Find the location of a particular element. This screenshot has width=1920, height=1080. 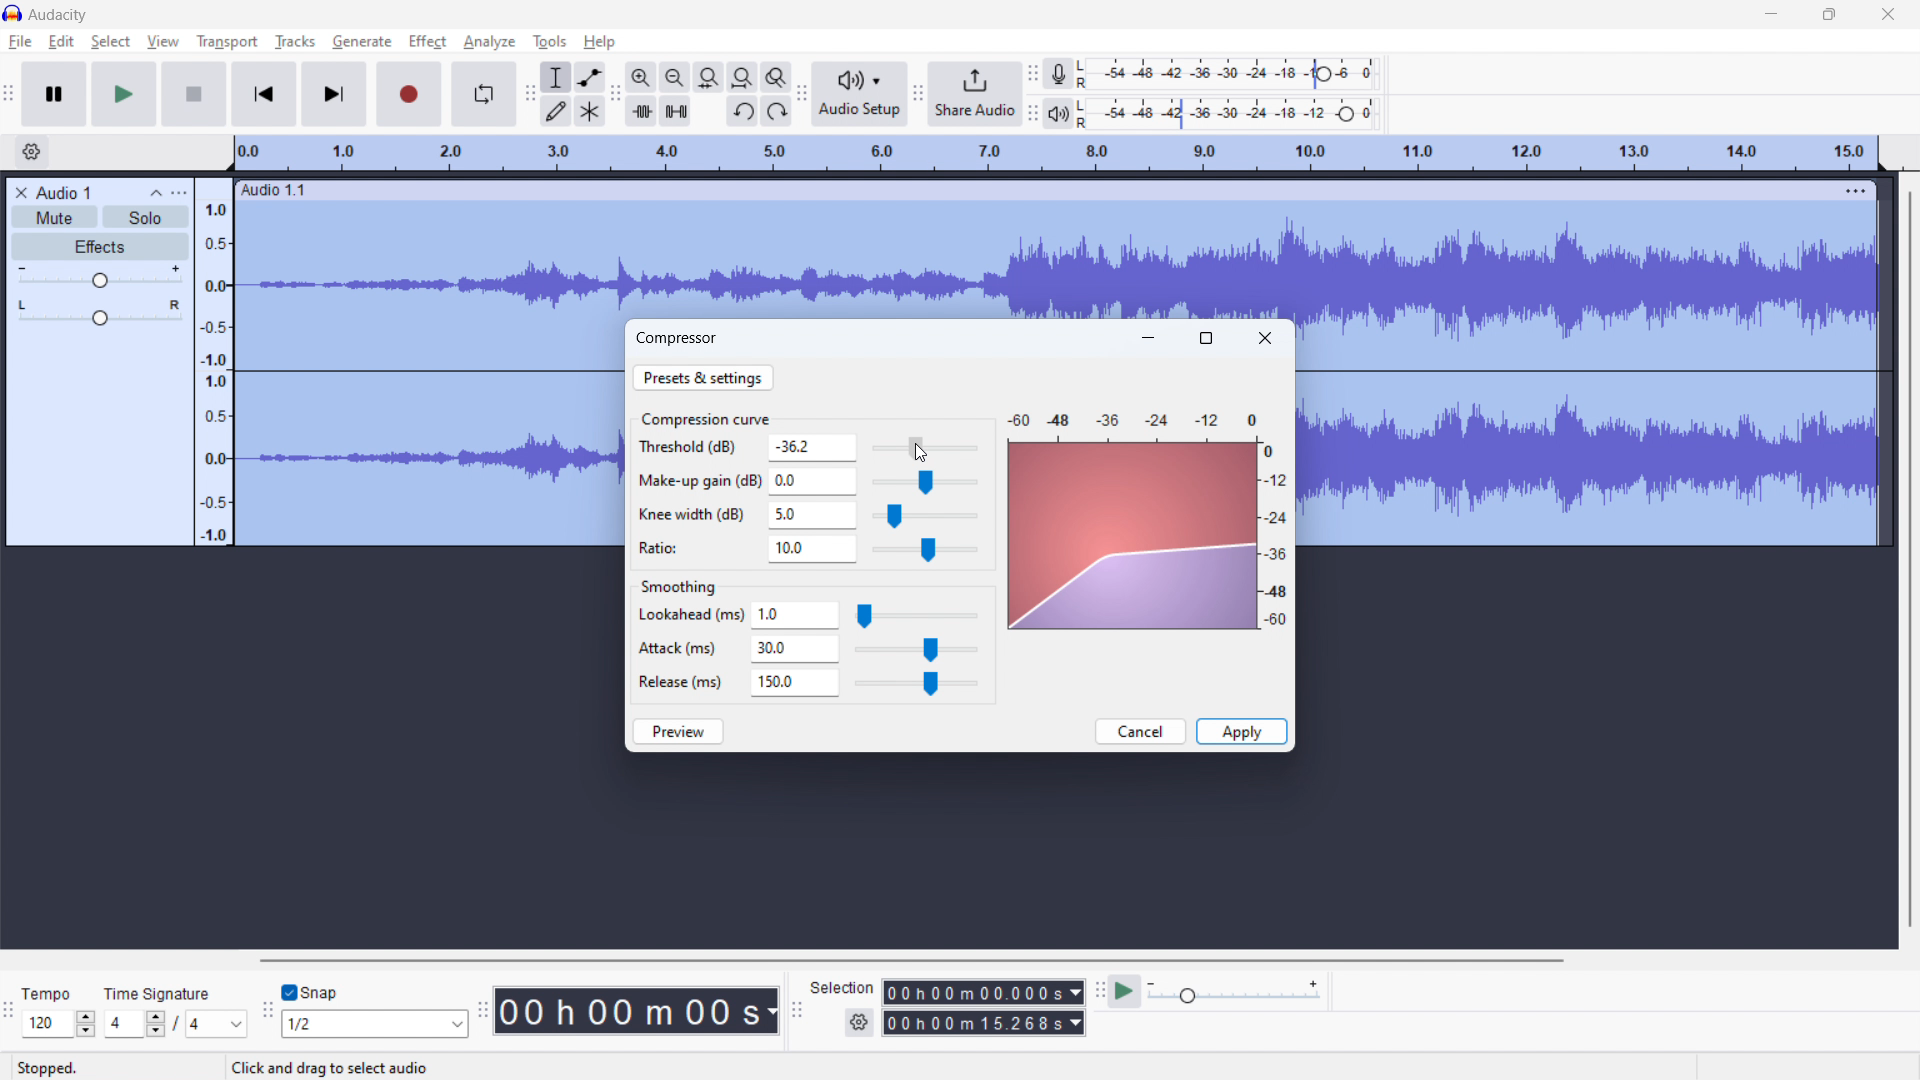

-60 -48 -36 24 -12 0 (Curve x-axis) is located at coordinates (1126, 414).